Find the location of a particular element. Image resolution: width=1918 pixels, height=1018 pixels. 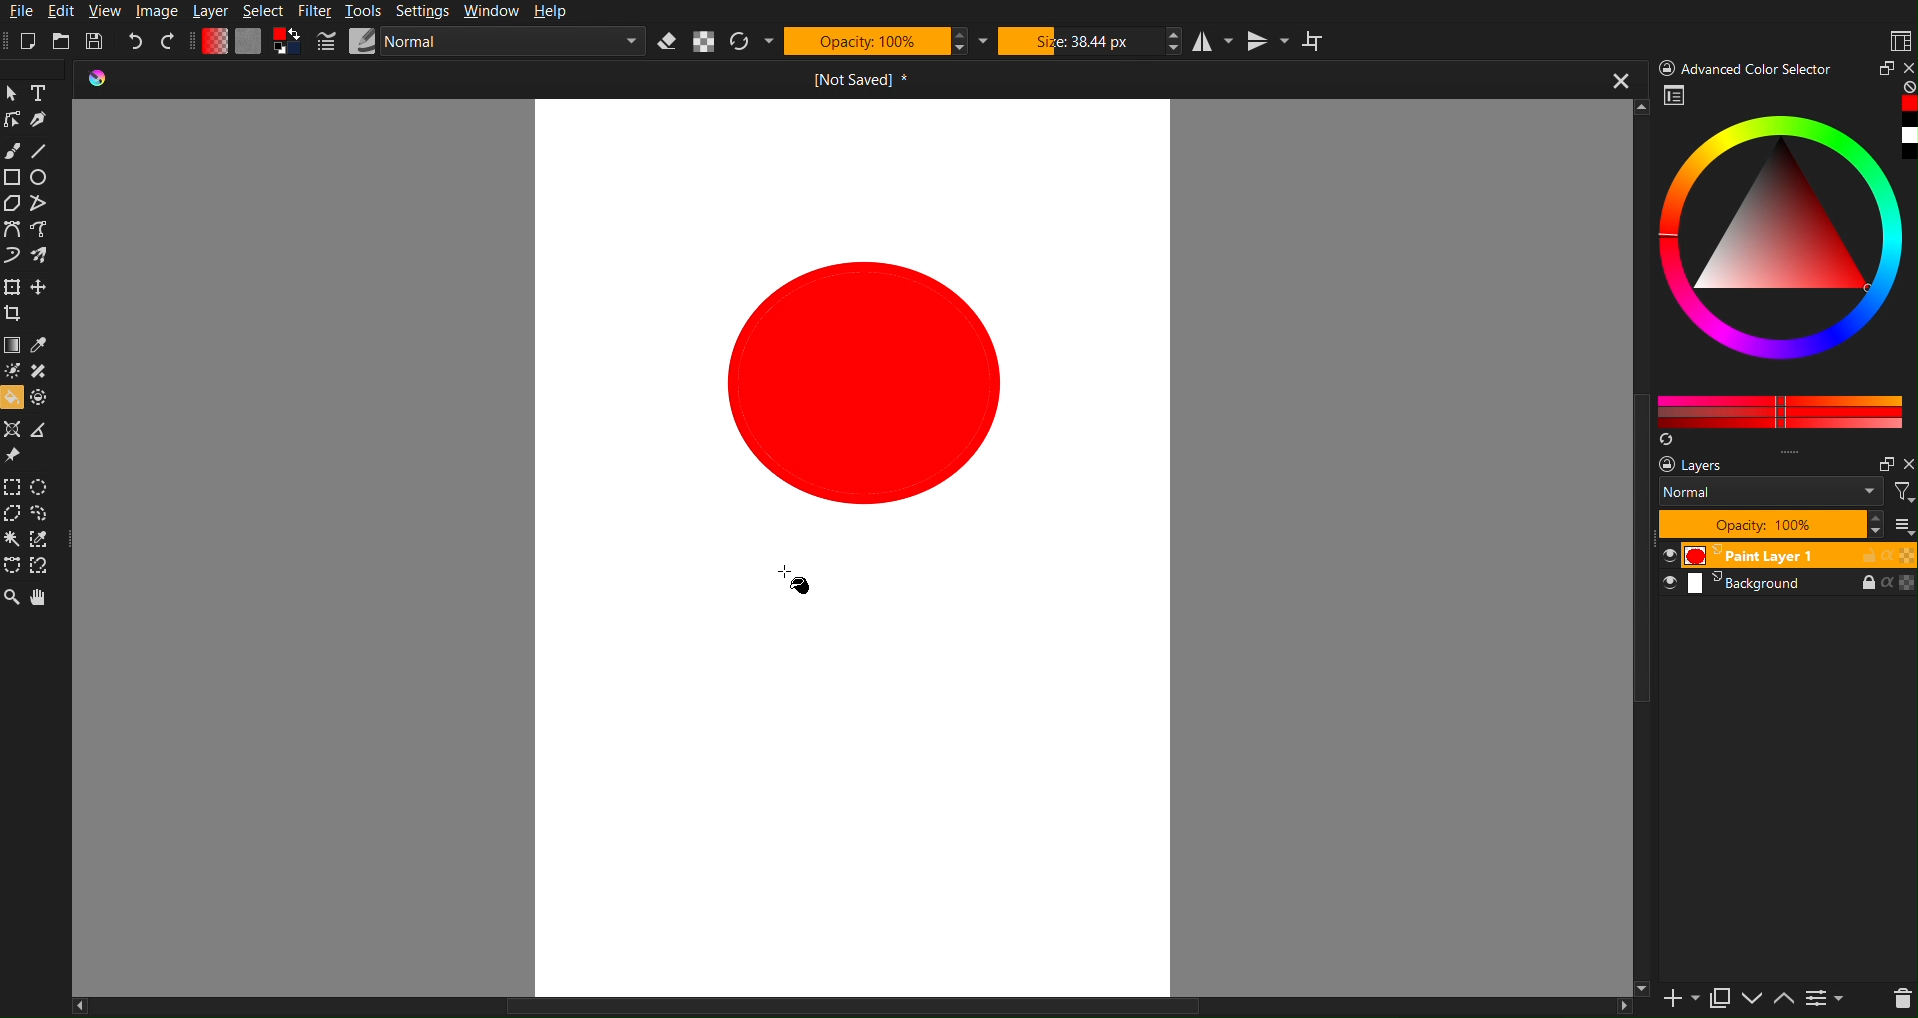

Close is located at coordinates (1906, 69).